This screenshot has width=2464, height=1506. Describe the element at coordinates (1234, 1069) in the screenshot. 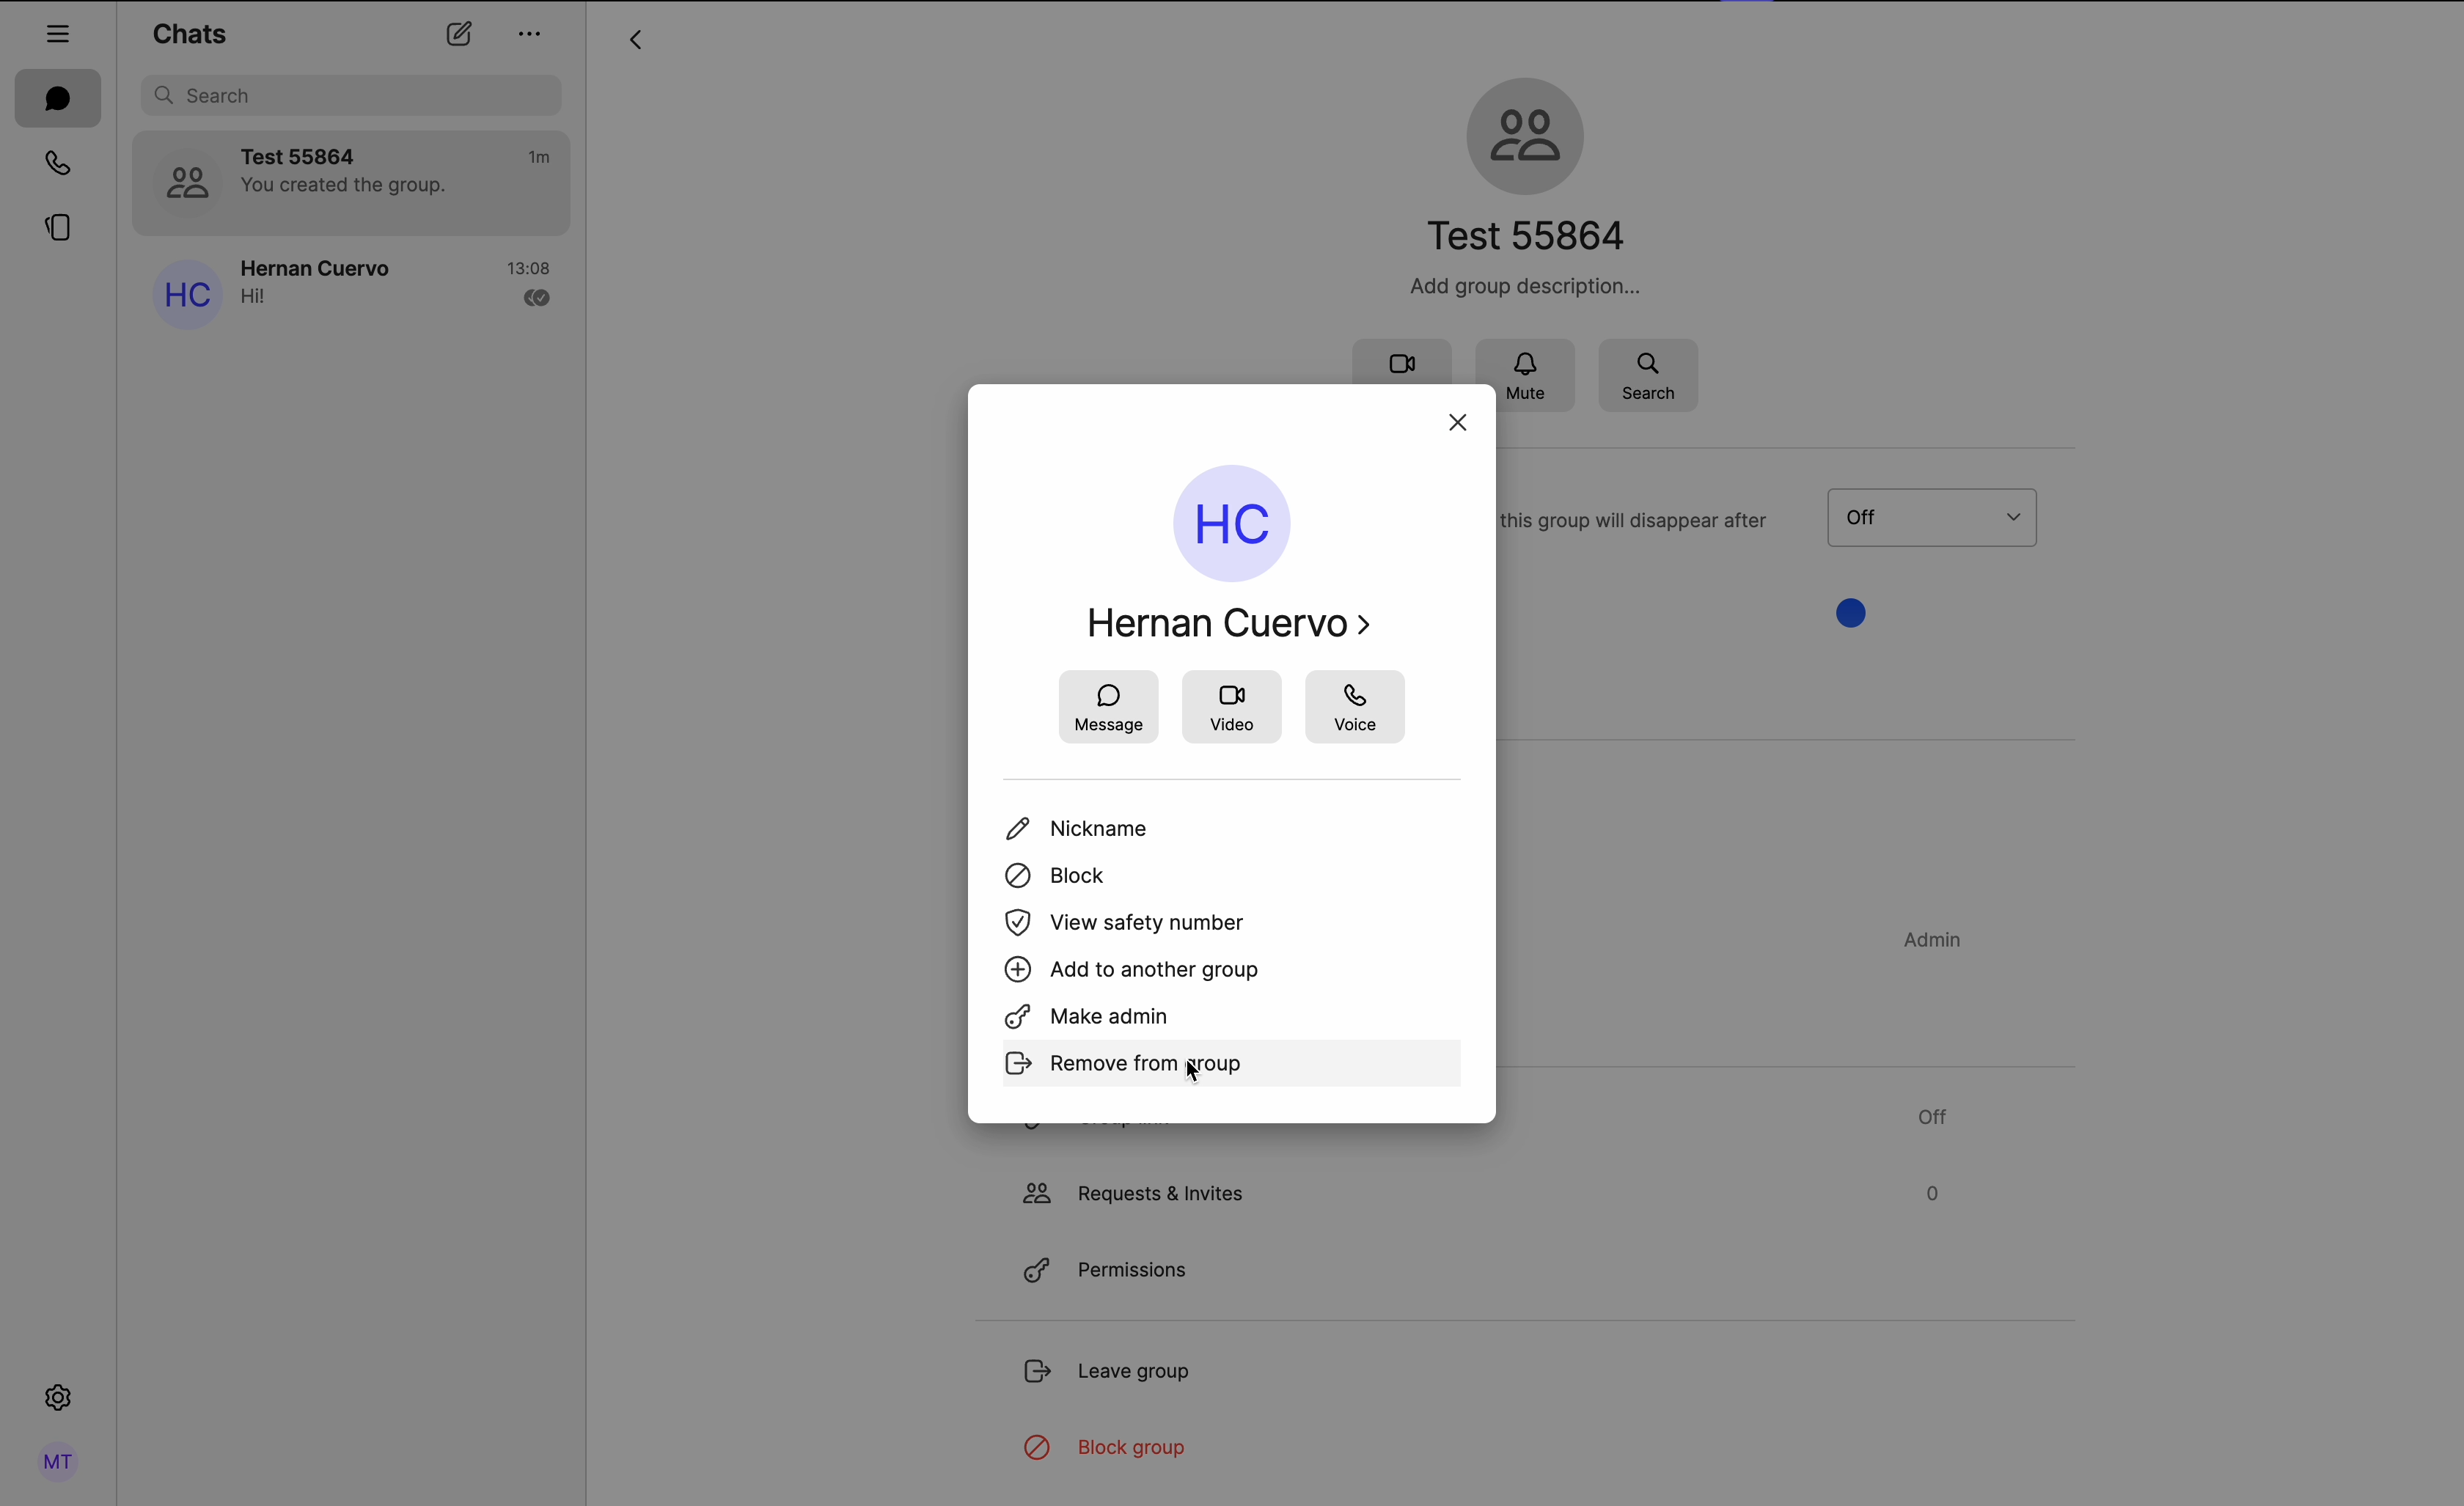

I see `click on remove from group` at that location.